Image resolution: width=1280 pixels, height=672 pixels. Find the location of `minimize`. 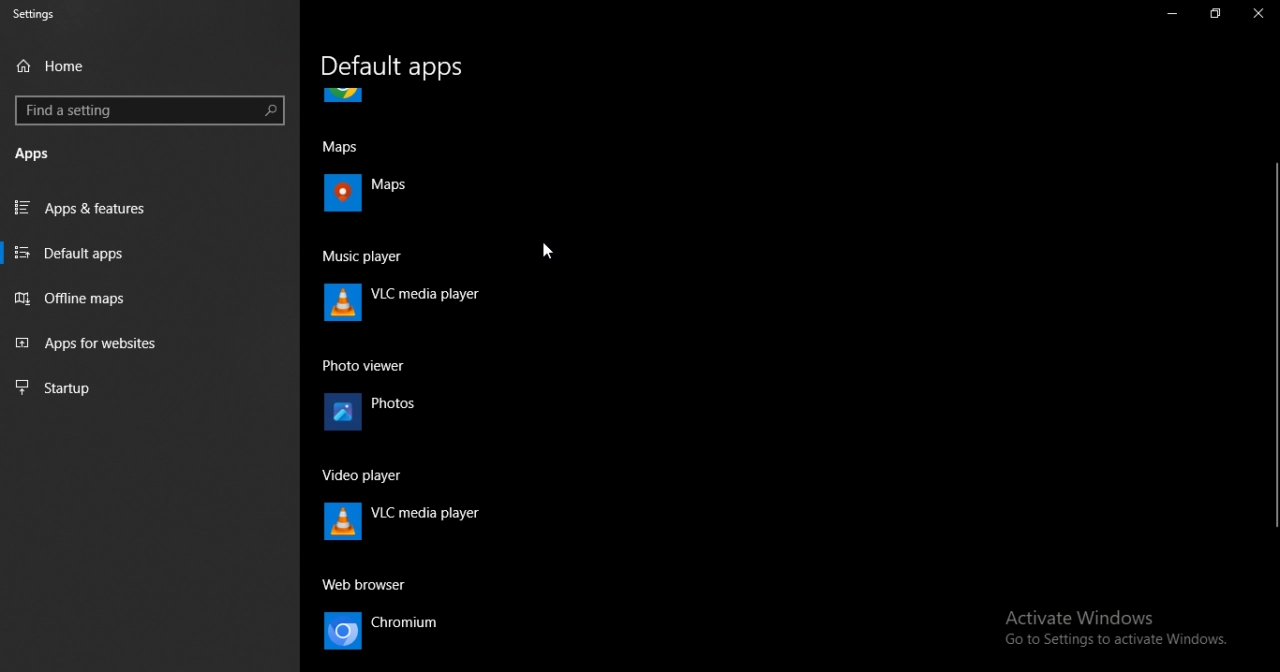

minimize is located at coordinates (1170, 15).